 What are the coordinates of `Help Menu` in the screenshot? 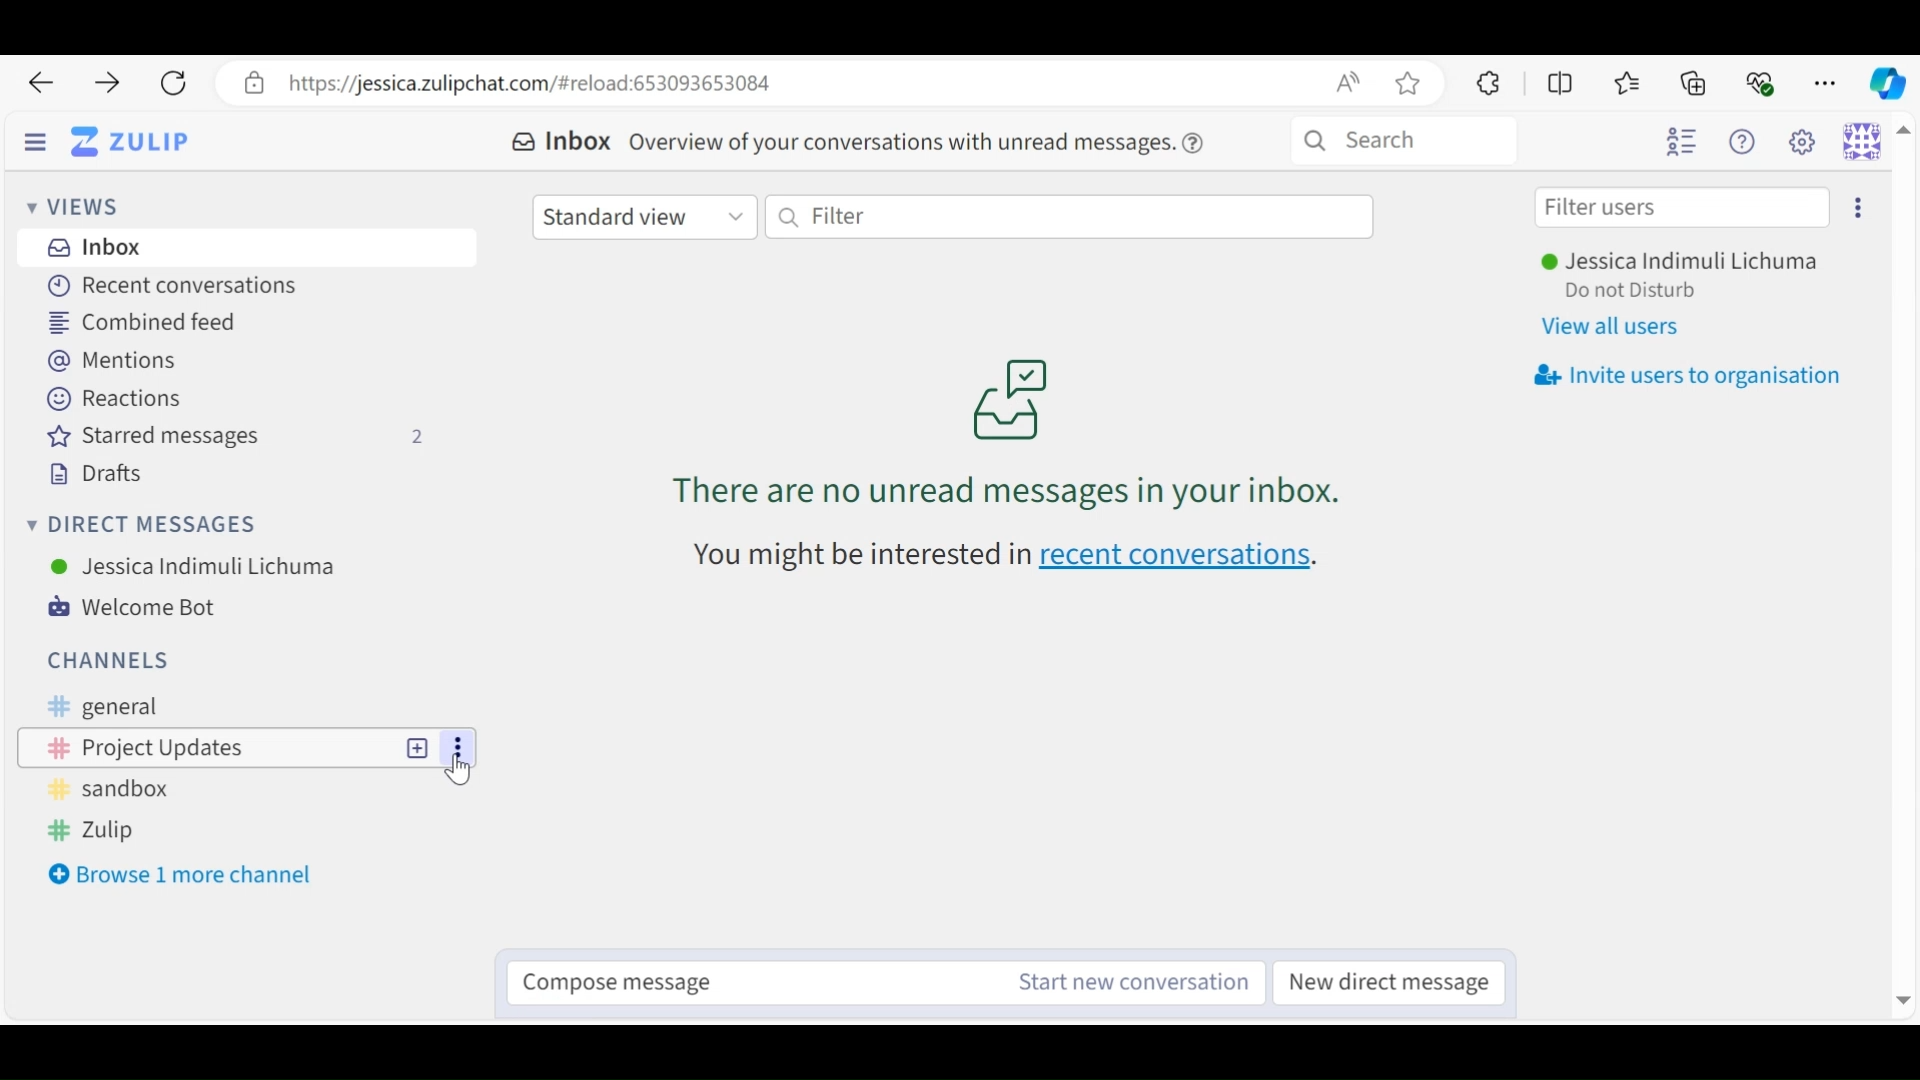 It's located at (1747, 143).